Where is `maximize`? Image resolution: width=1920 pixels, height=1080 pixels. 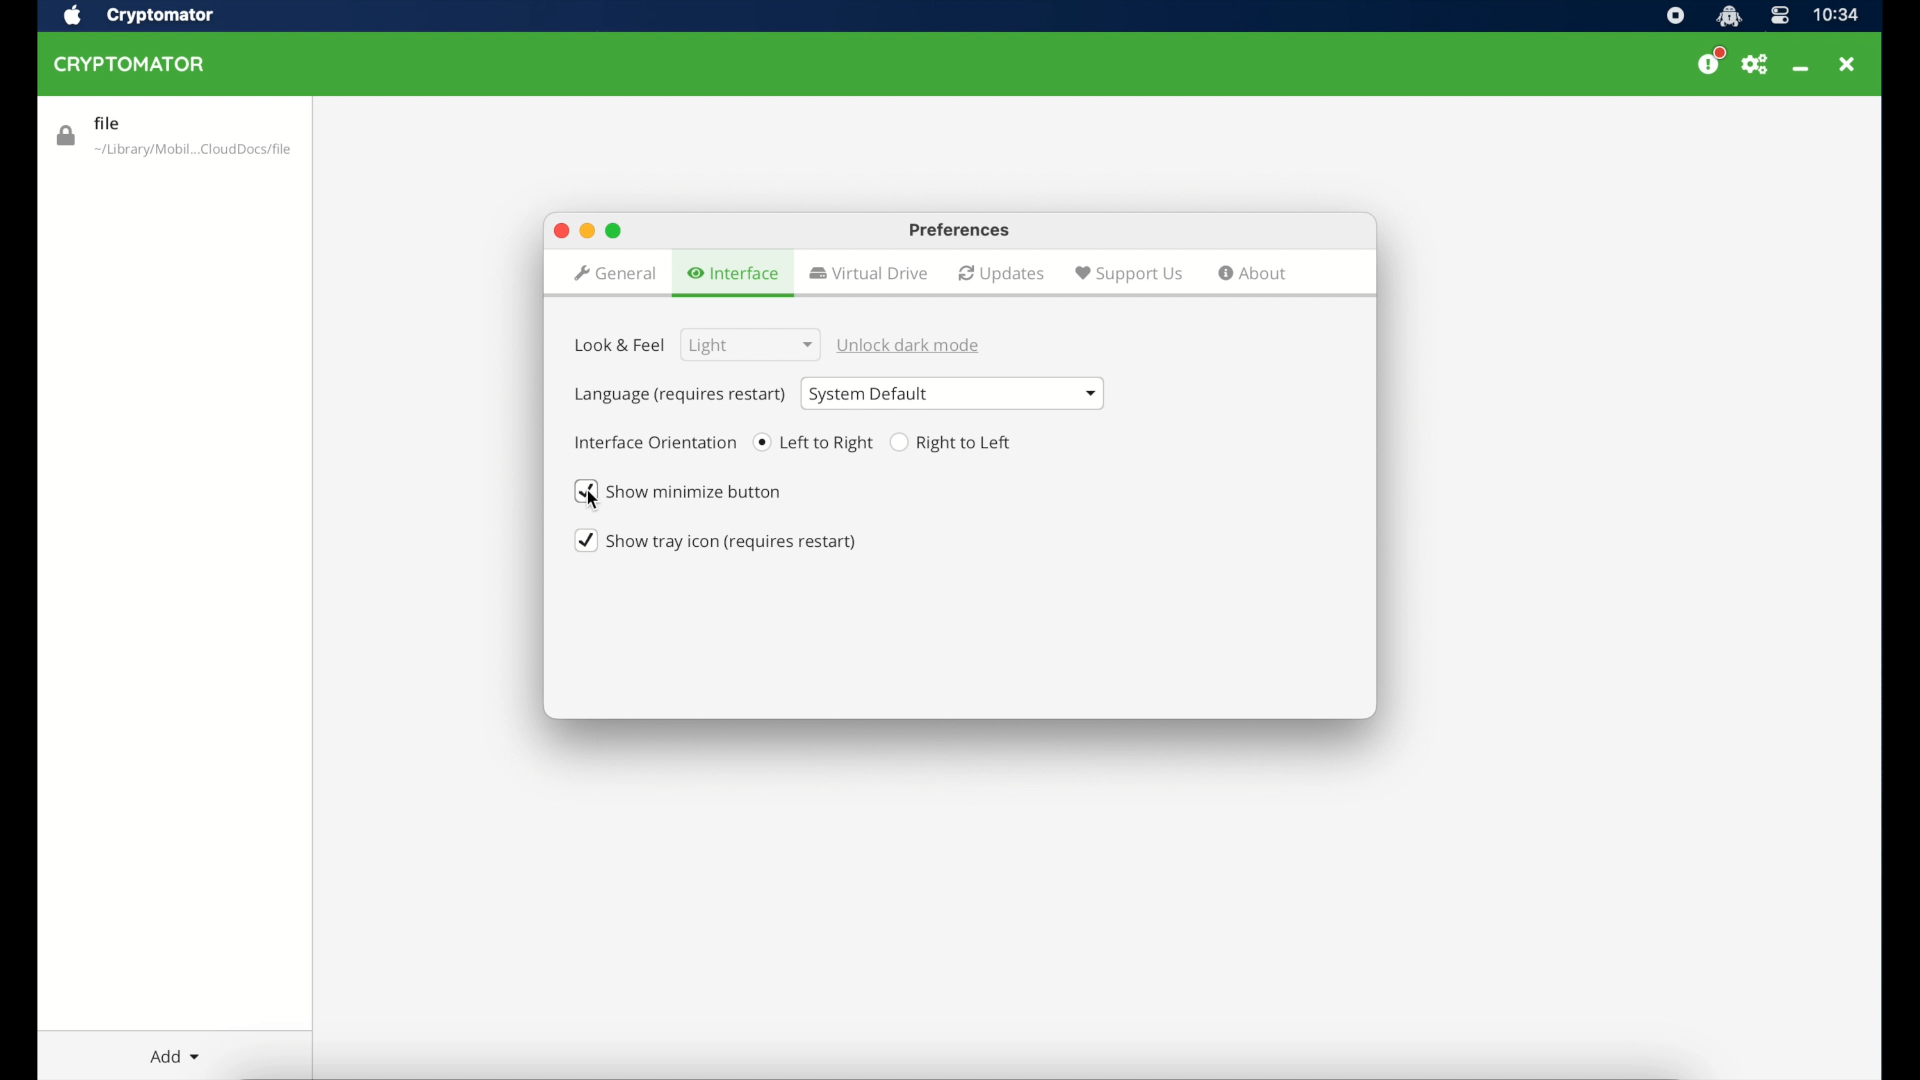
maximize is located at coordinates (614, 231).